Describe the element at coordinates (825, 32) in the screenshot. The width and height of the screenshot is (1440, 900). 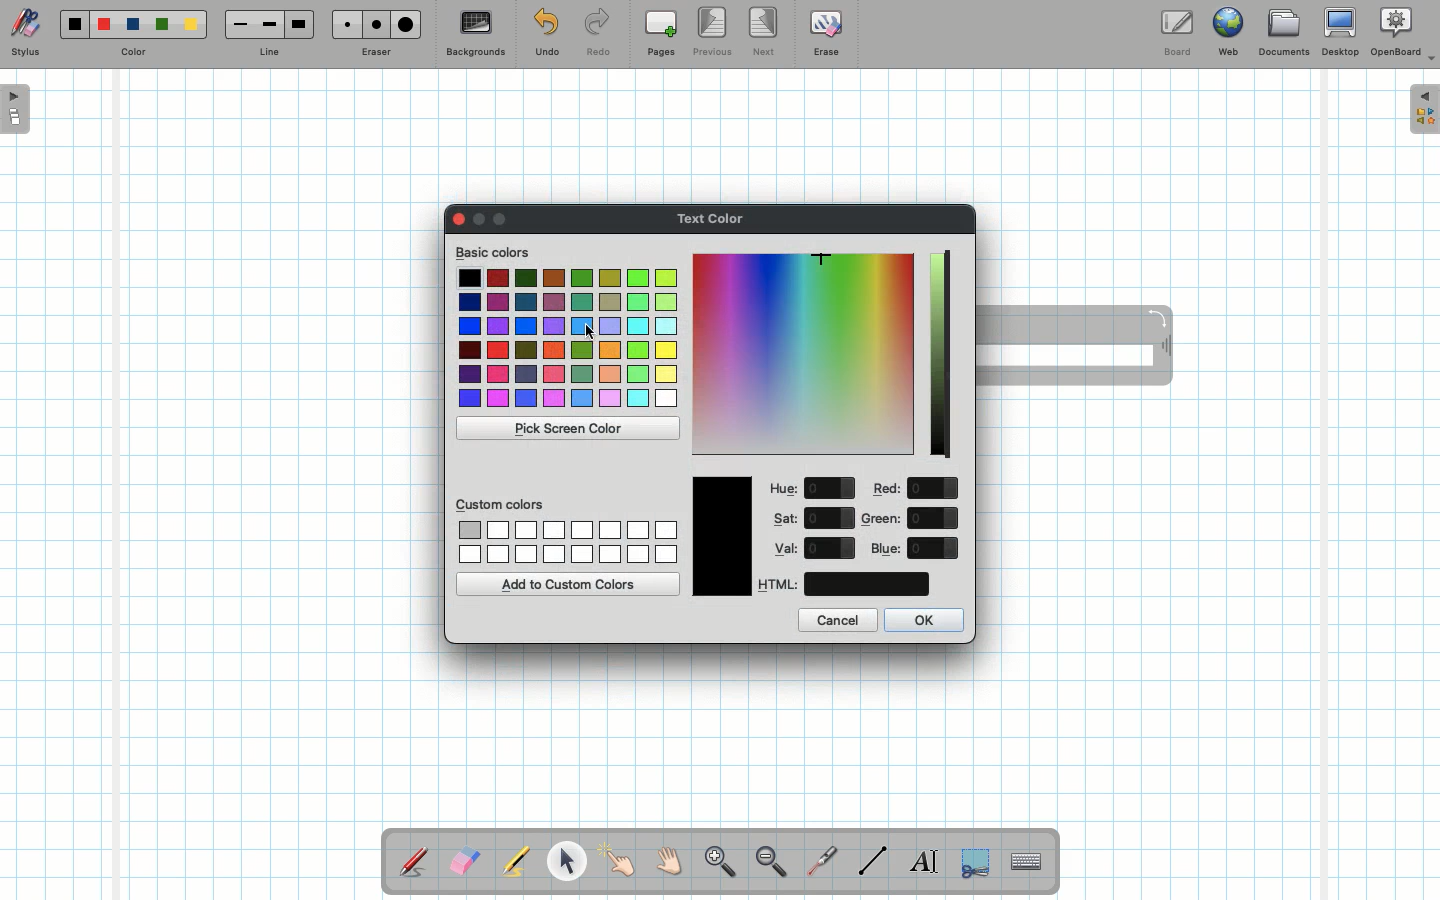
I see `Erase` at that location.